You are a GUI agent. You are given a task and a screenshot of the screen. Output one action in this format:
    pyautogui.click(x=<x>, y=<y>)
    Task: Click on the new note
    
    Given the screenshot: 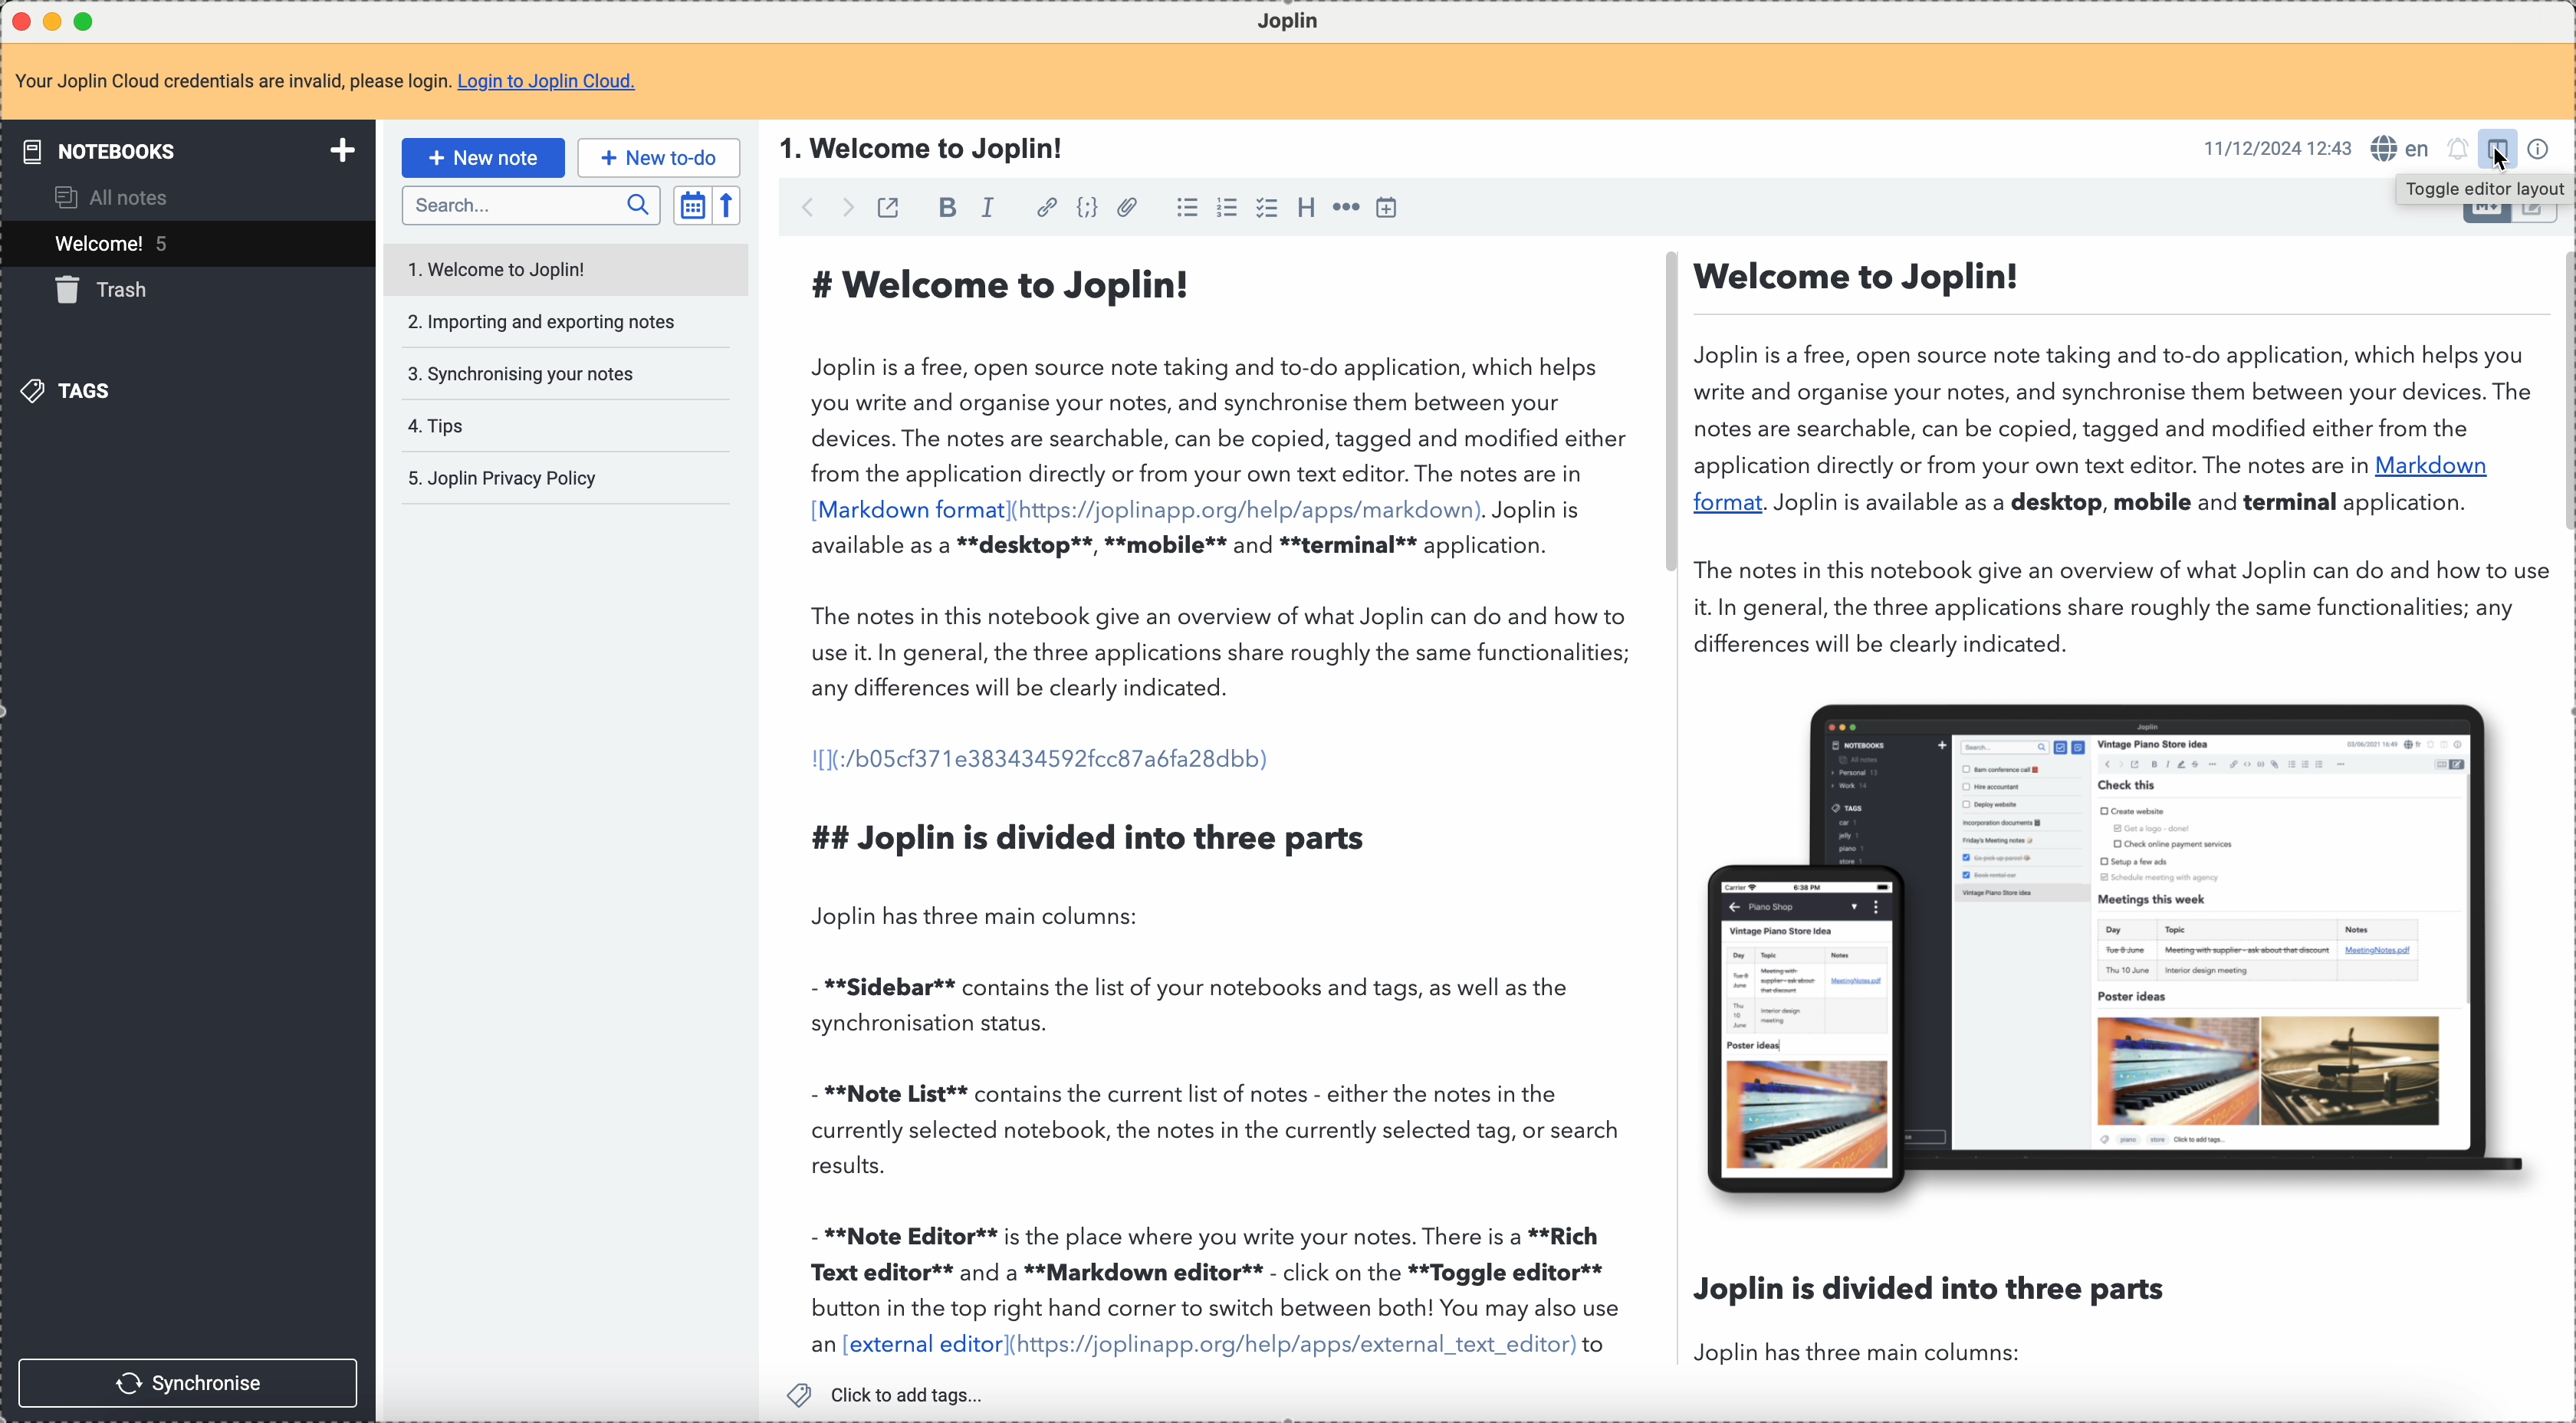 What is the action you would take?
    pyautogui.click(x=481, y=158)
    